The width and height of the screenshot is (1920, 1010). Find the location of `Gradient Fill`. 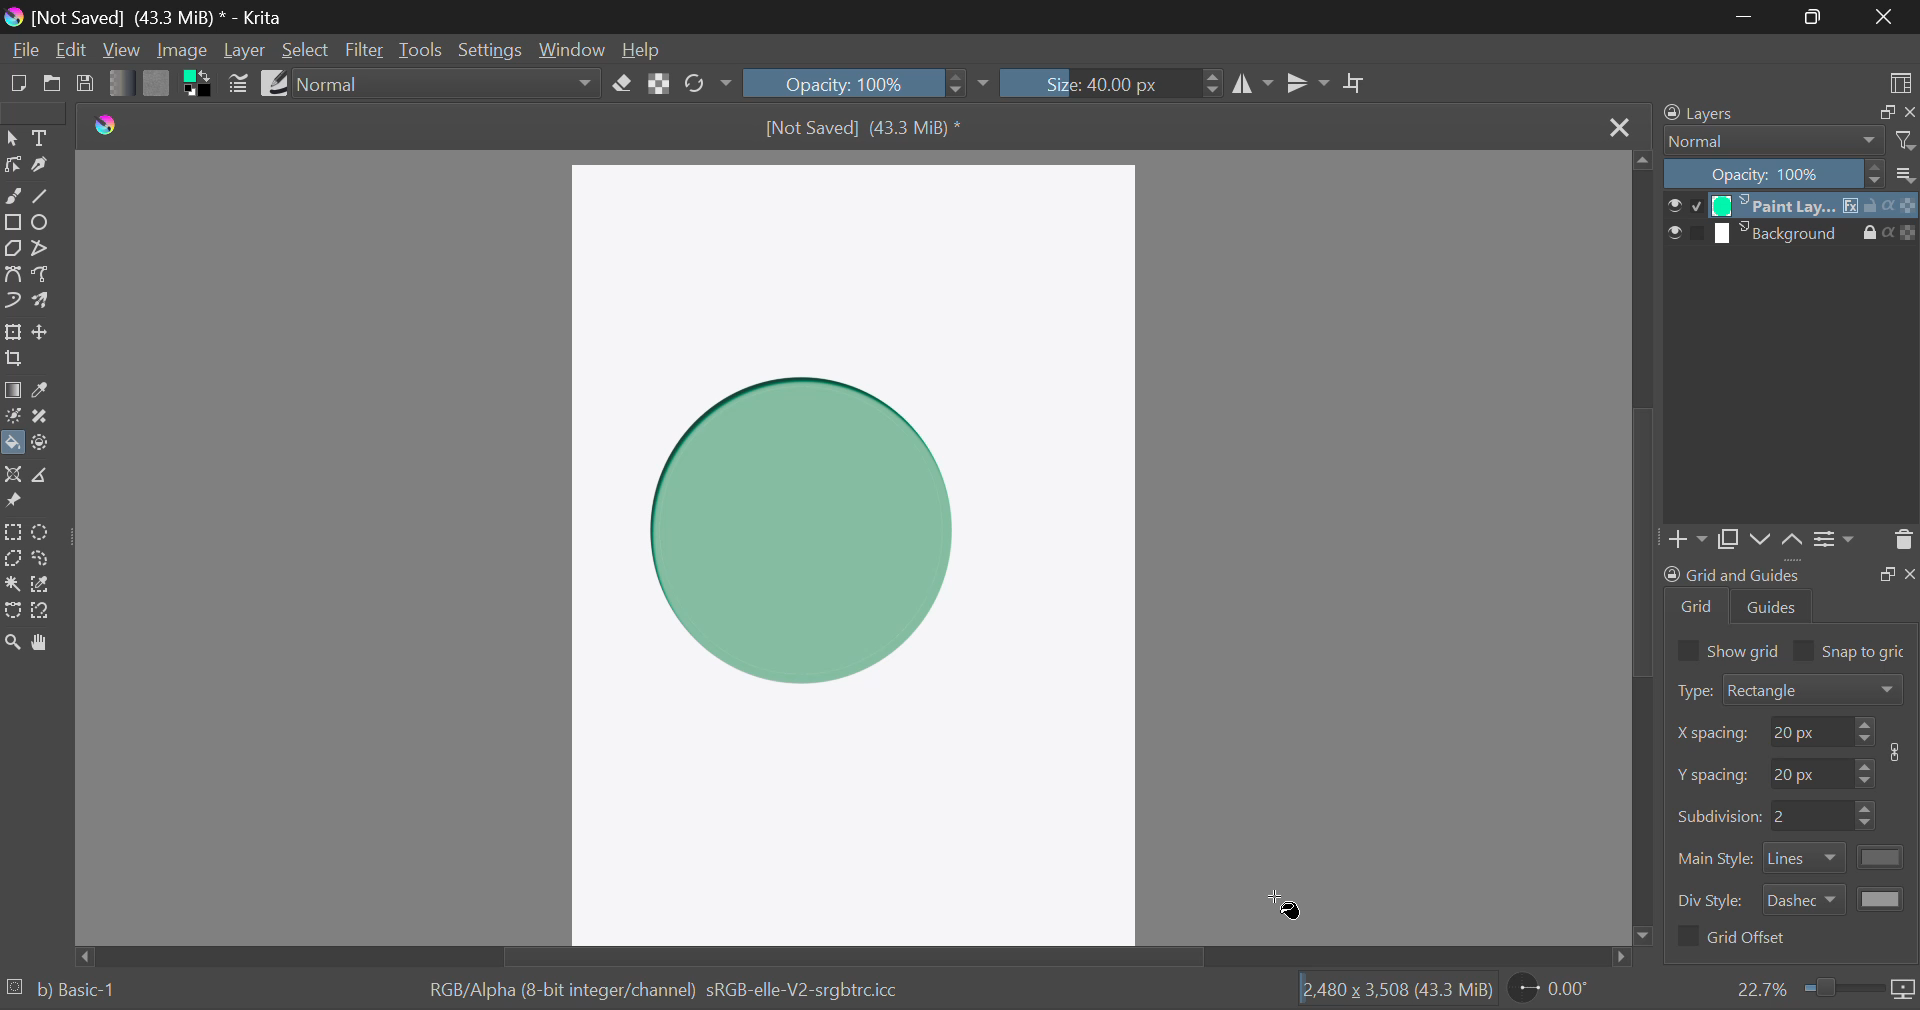

Gradient Fill is located at coordinates (14, 390).